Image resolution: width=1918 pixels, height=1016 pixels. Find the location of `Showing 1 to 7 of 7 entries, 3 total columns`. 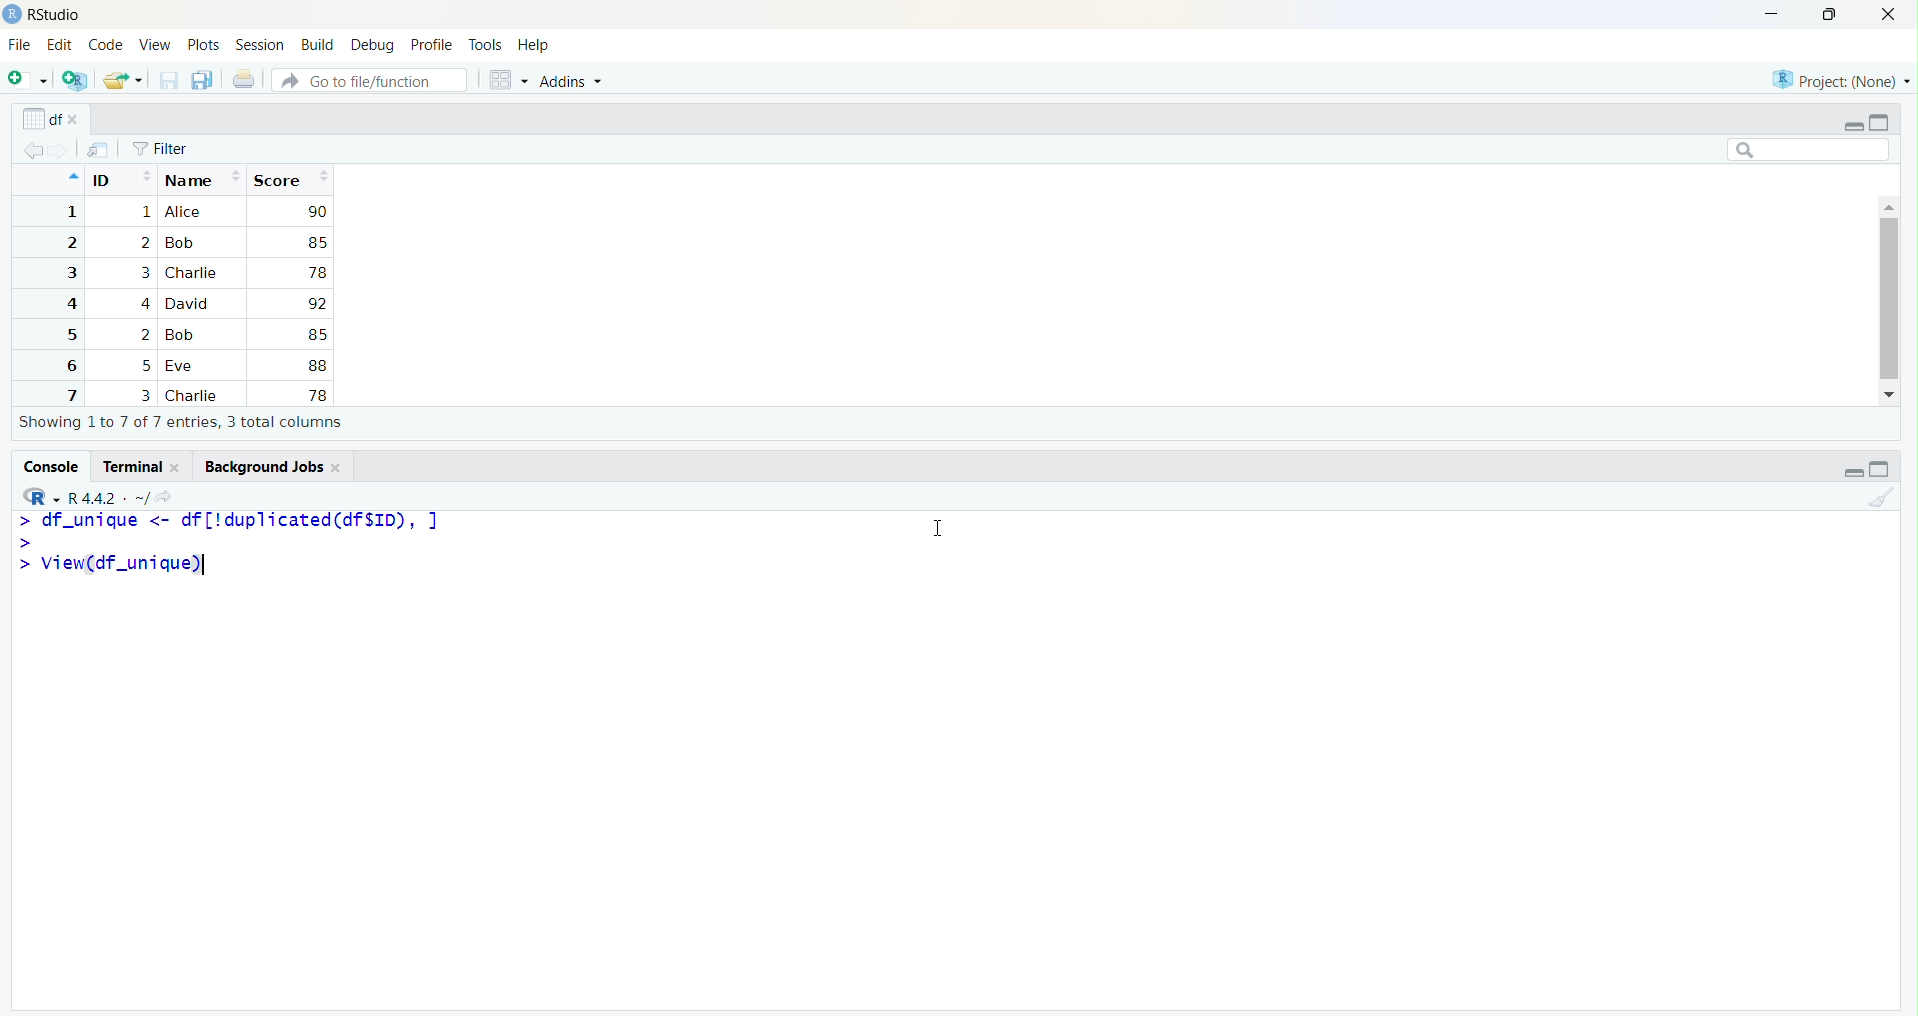

Showing 1 to 7 of 7 entries, 3 total columns is located at coordinates (182, 423).